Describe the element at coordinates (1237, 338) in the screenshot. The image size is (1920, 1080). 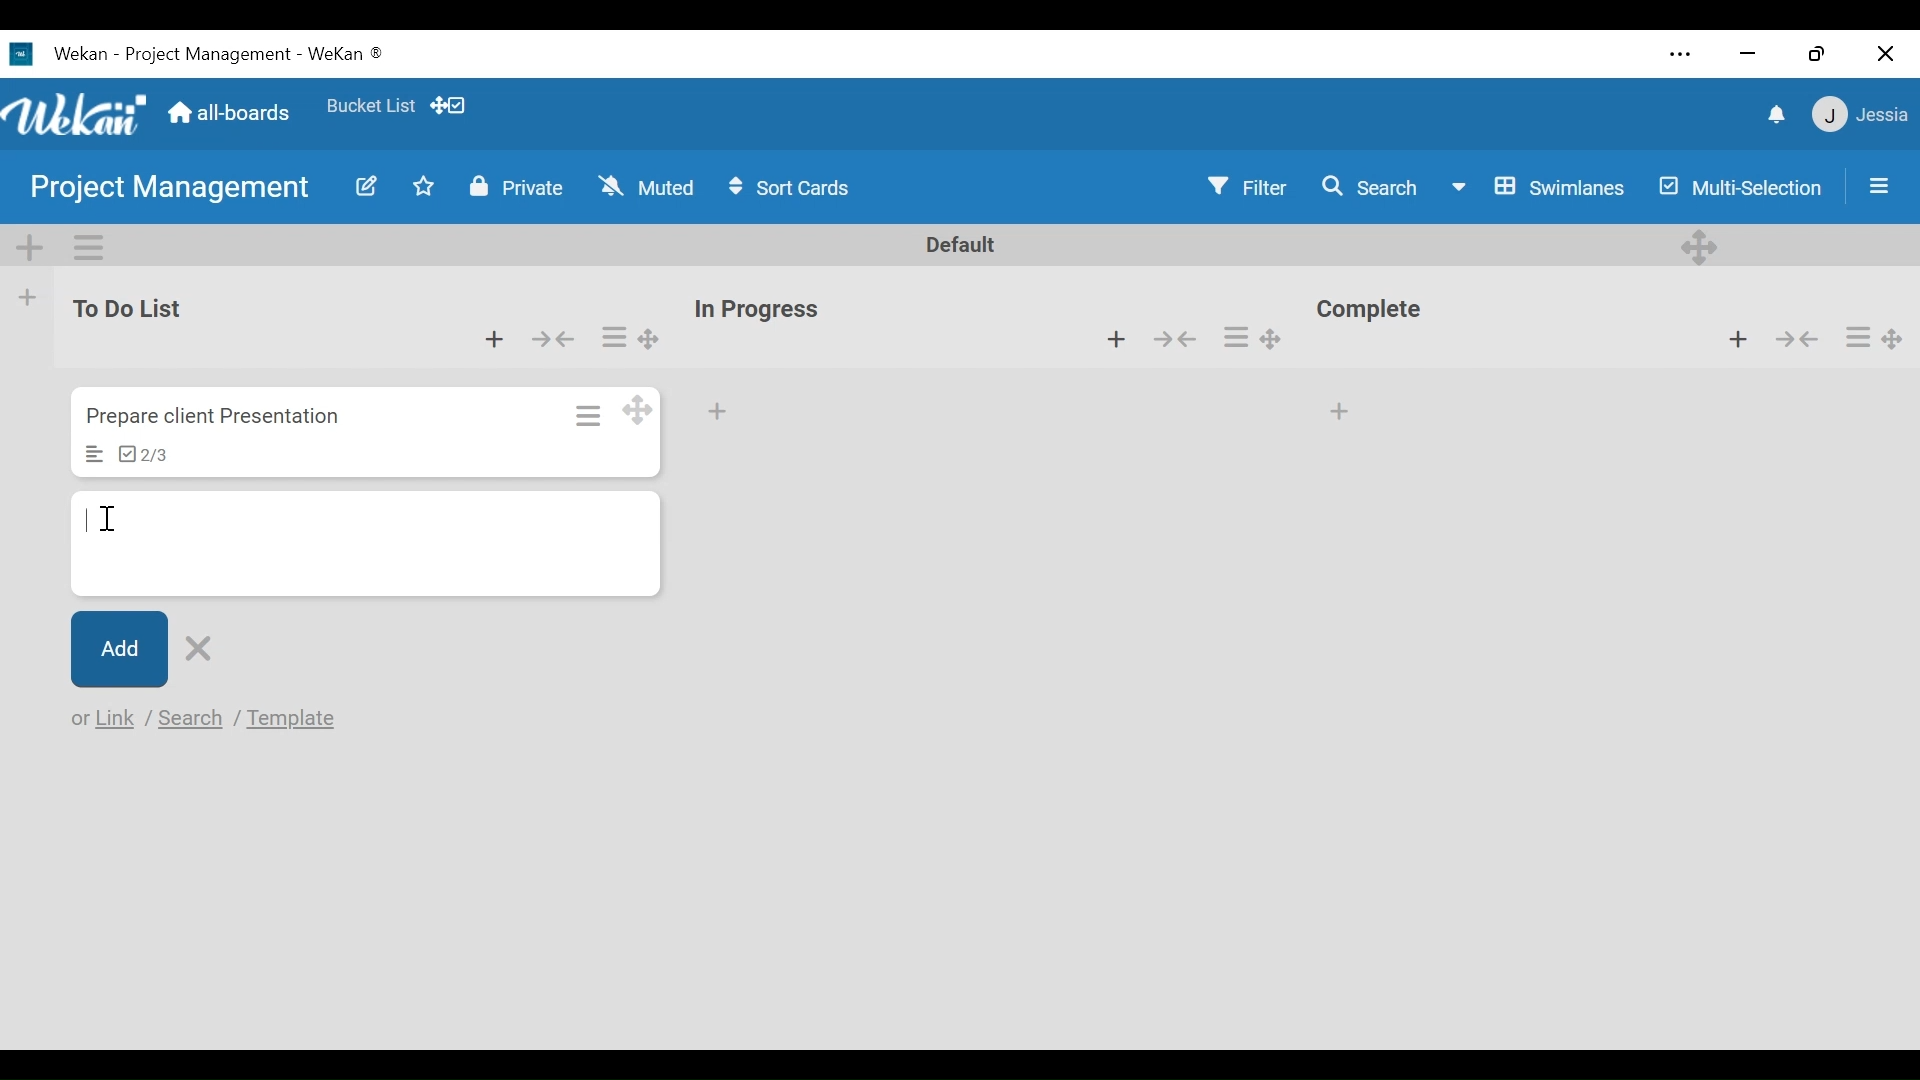
I see `Card actions` at that location.